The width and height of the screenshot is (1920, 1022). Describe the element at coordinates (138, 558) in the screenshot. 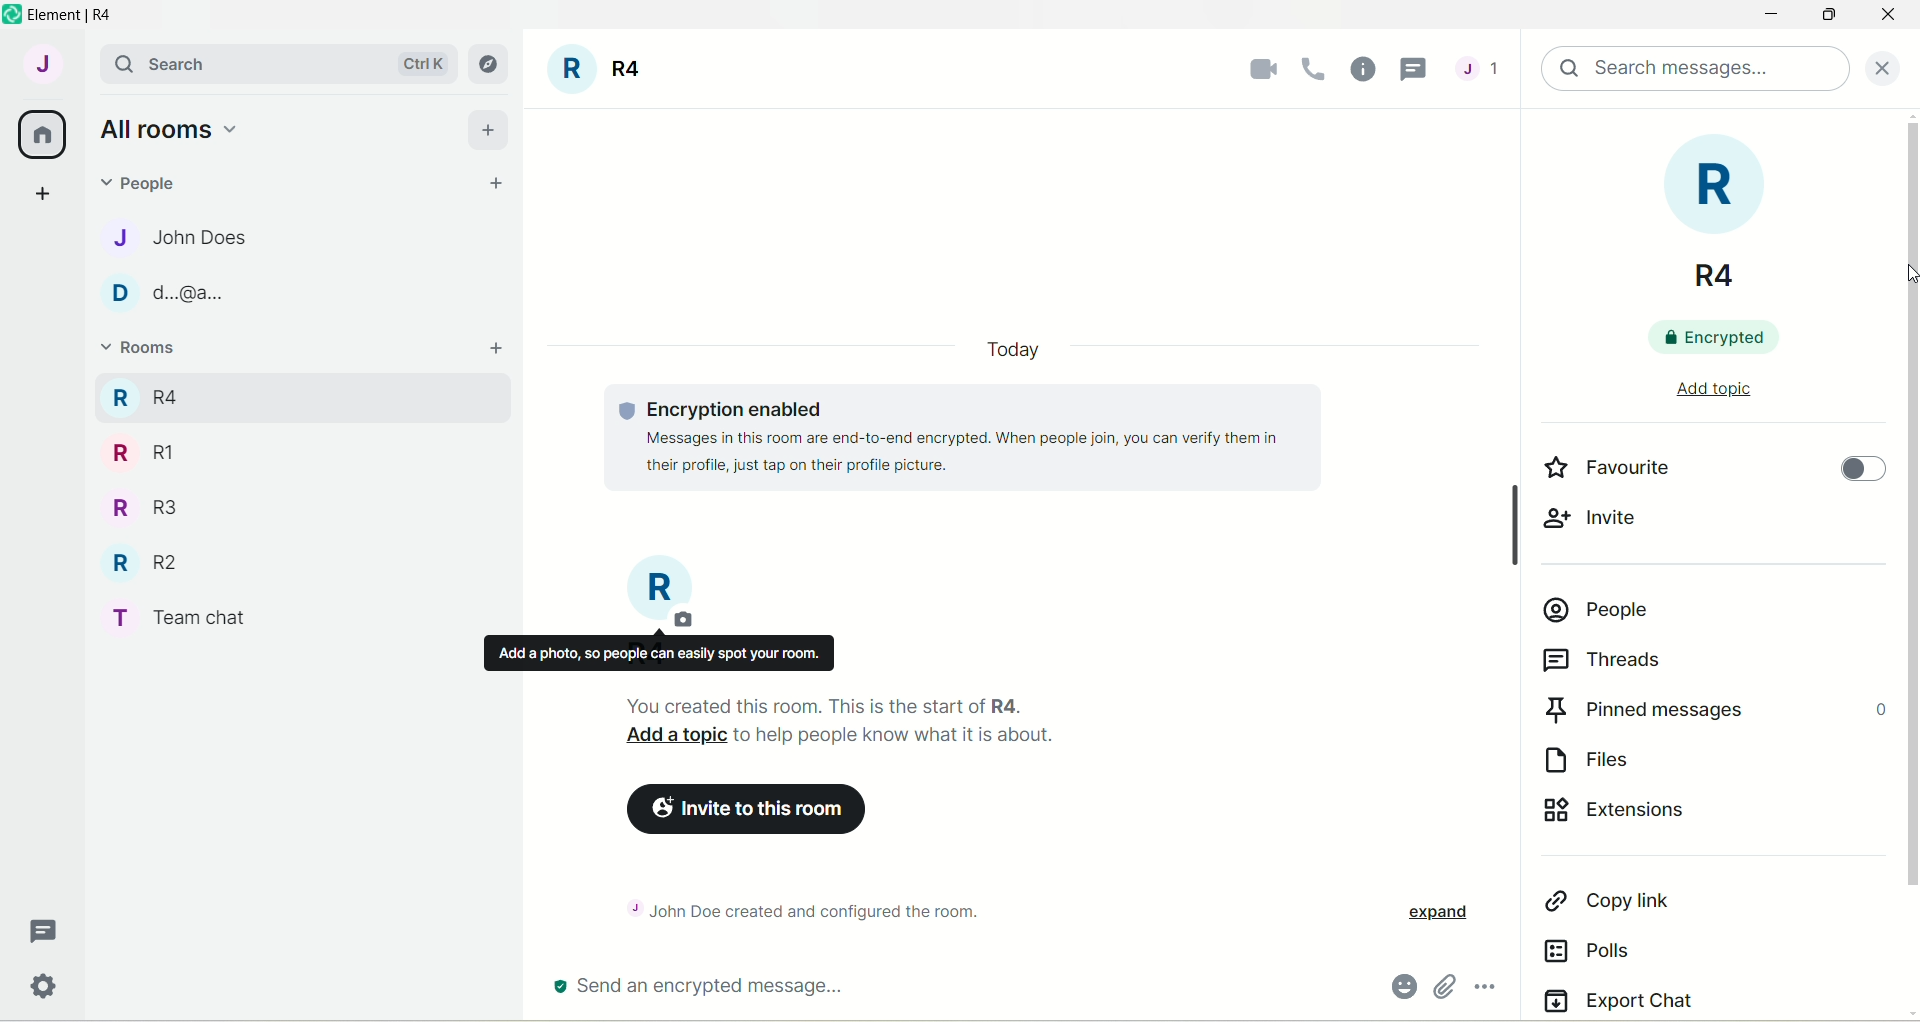

I see `R R2` at that location.